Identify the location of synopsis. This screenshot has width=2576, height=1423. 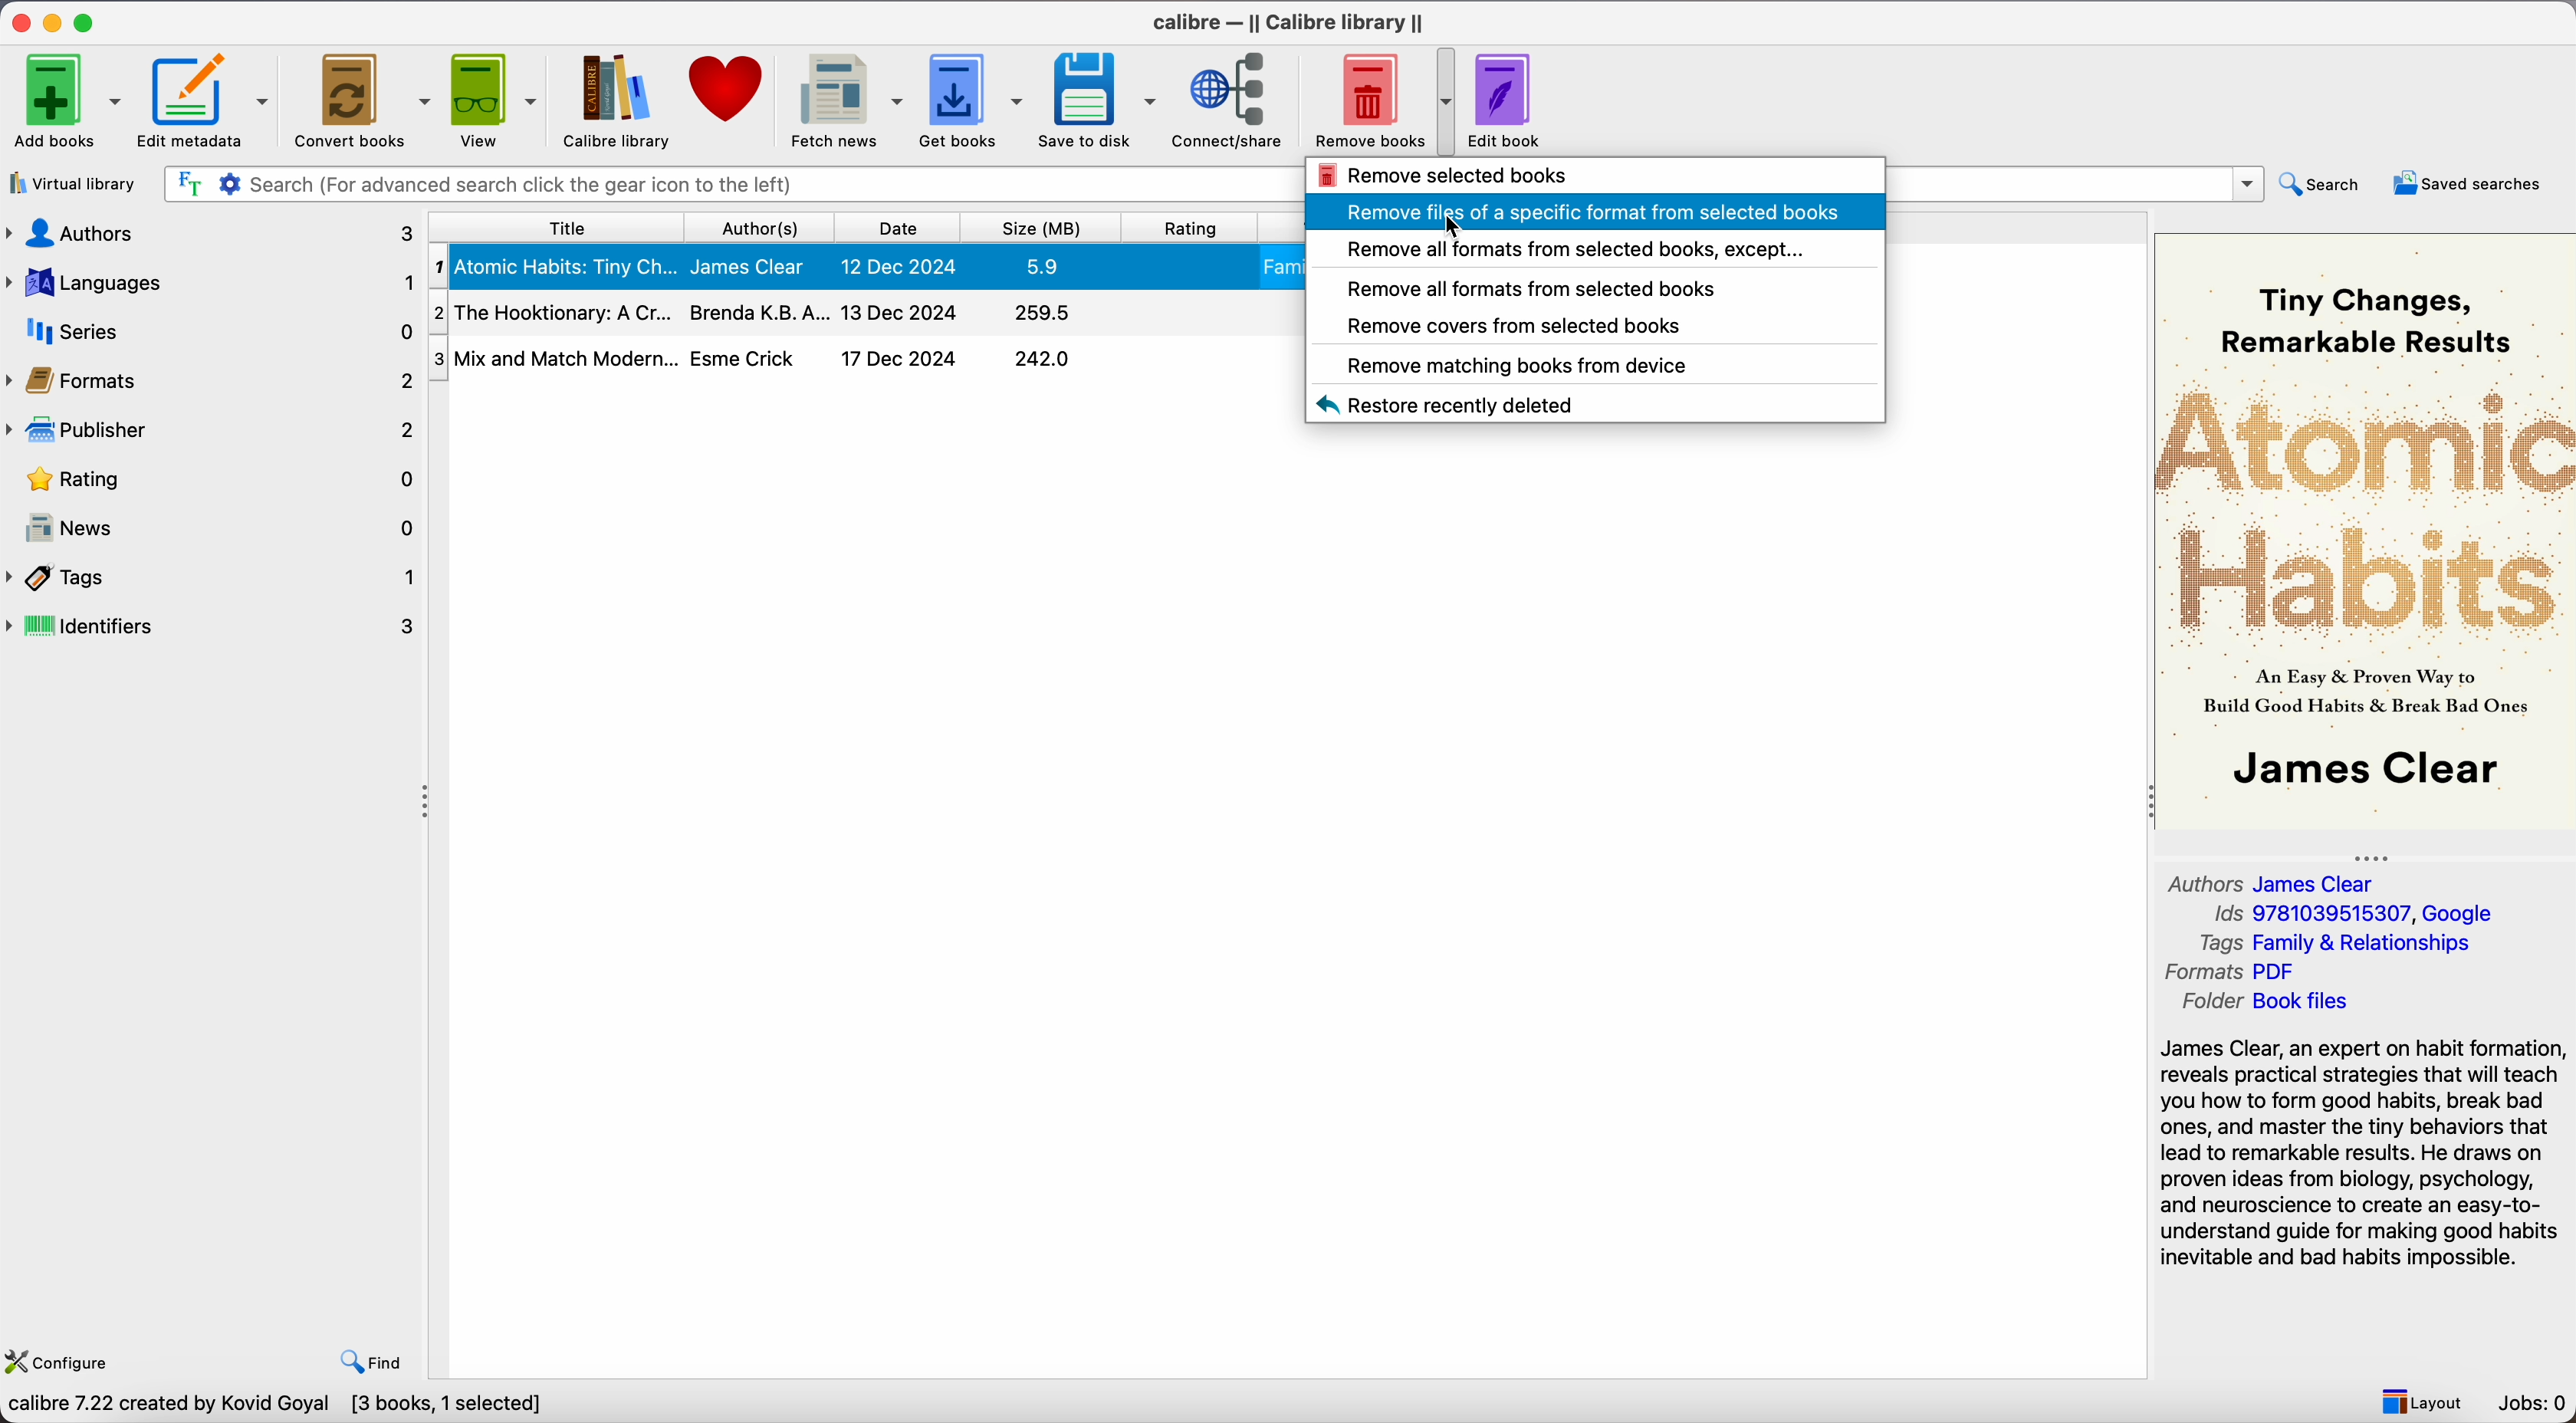
(2363, 1157).